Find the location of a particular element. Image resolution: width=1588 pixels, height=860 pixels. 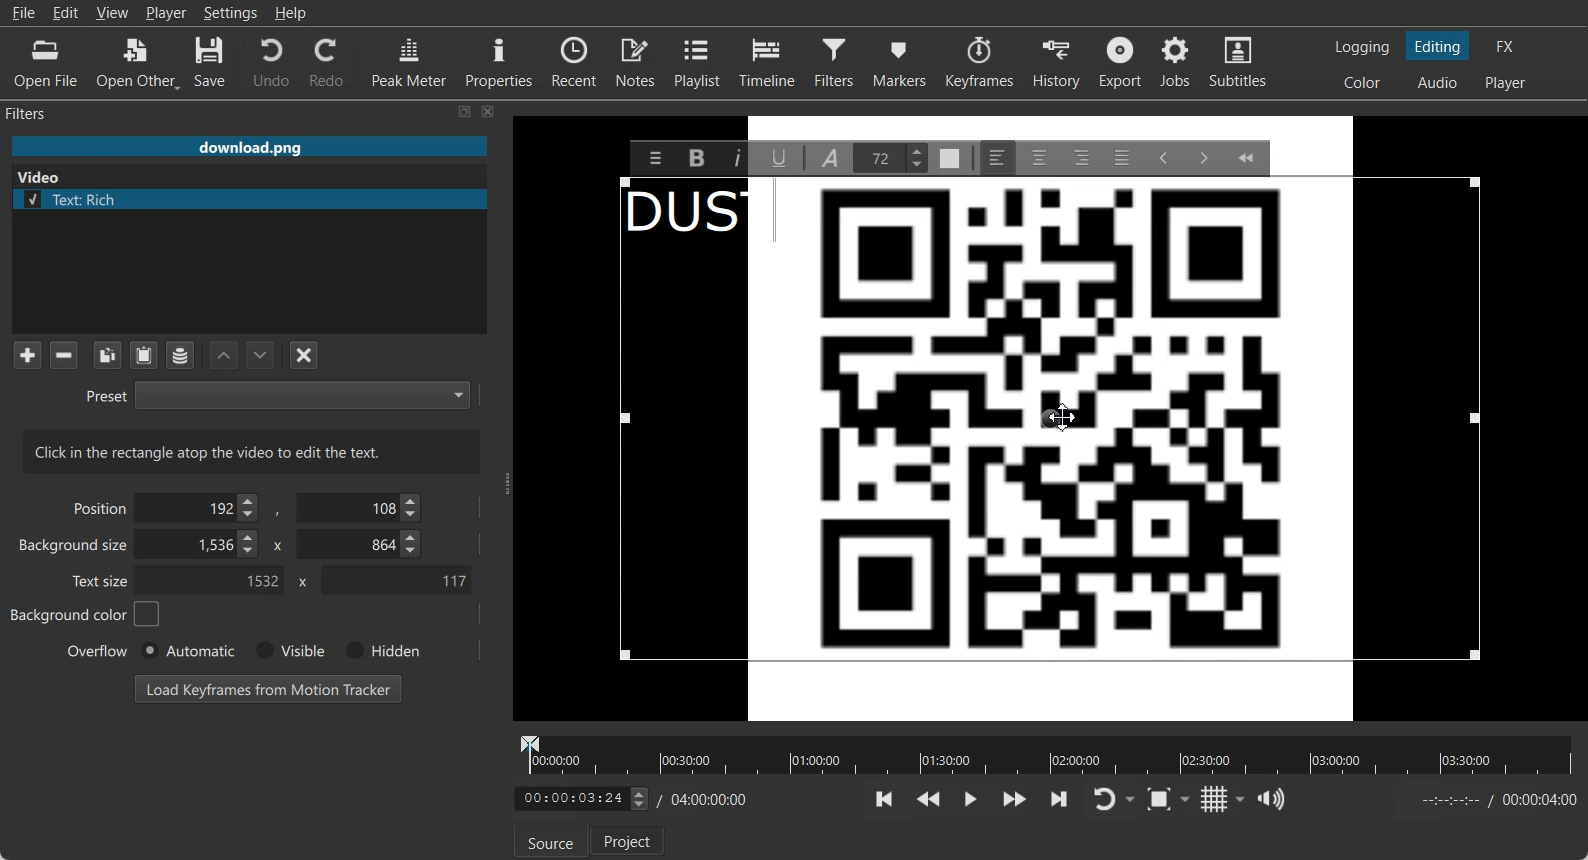

Switching to the Audio layout is located at coordinates (1439, 83).